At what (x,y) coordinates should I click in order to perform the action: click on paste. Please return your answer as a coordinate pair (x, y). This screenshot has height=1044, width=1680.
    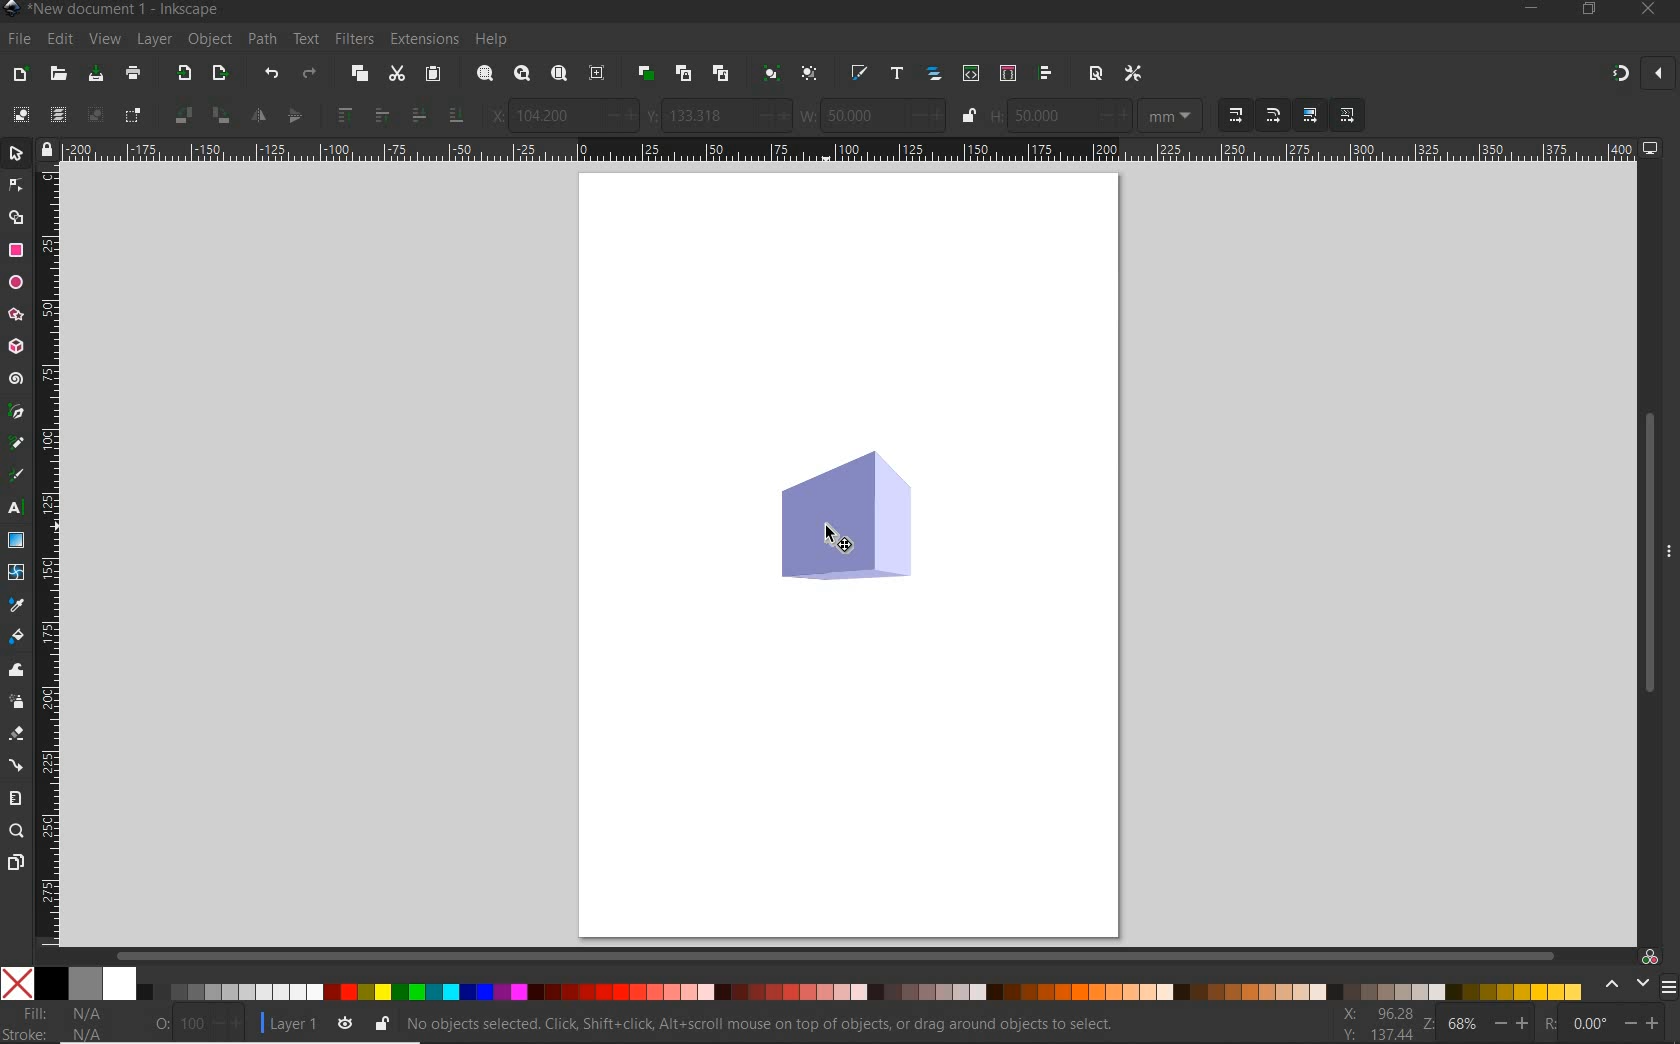
    Looking at the image, I should click on (433, 75).